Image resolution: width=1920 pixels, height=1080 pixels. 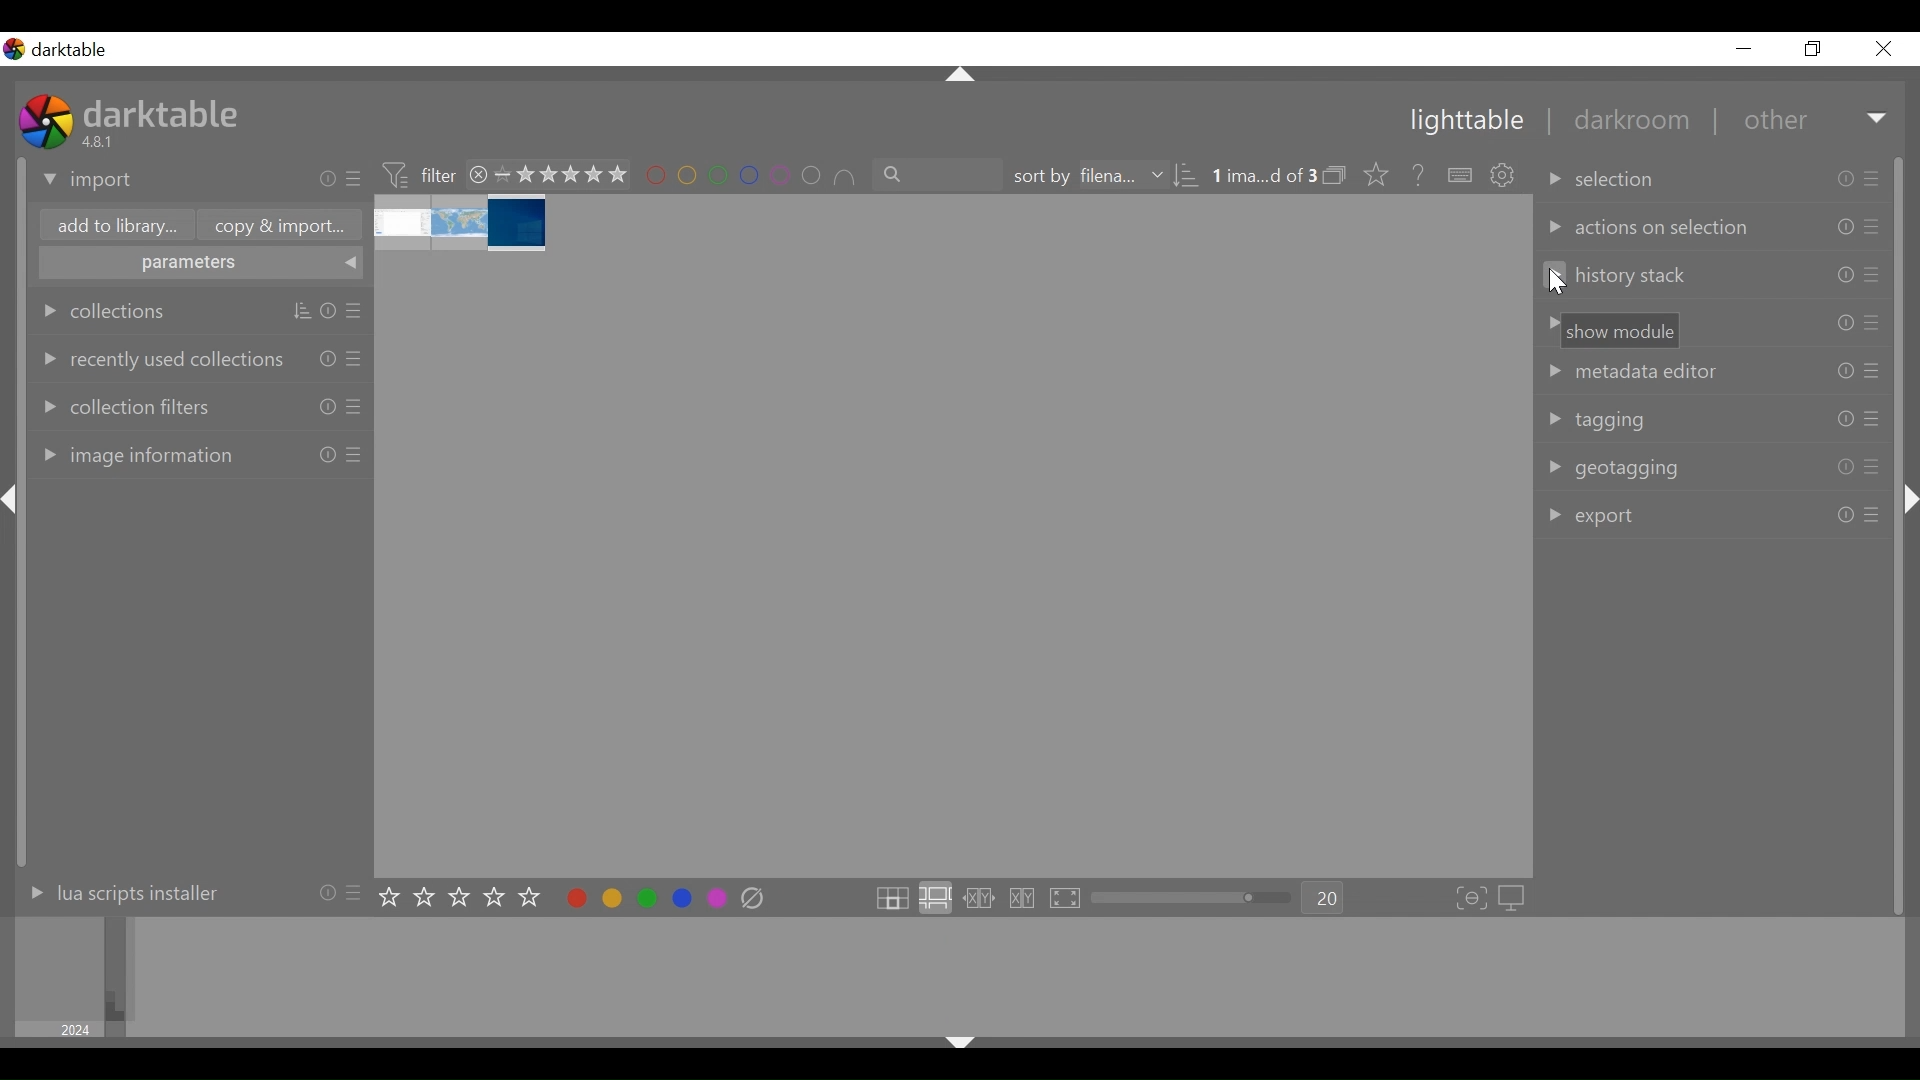 I want to click on range rating, so click(x=561, y=176).